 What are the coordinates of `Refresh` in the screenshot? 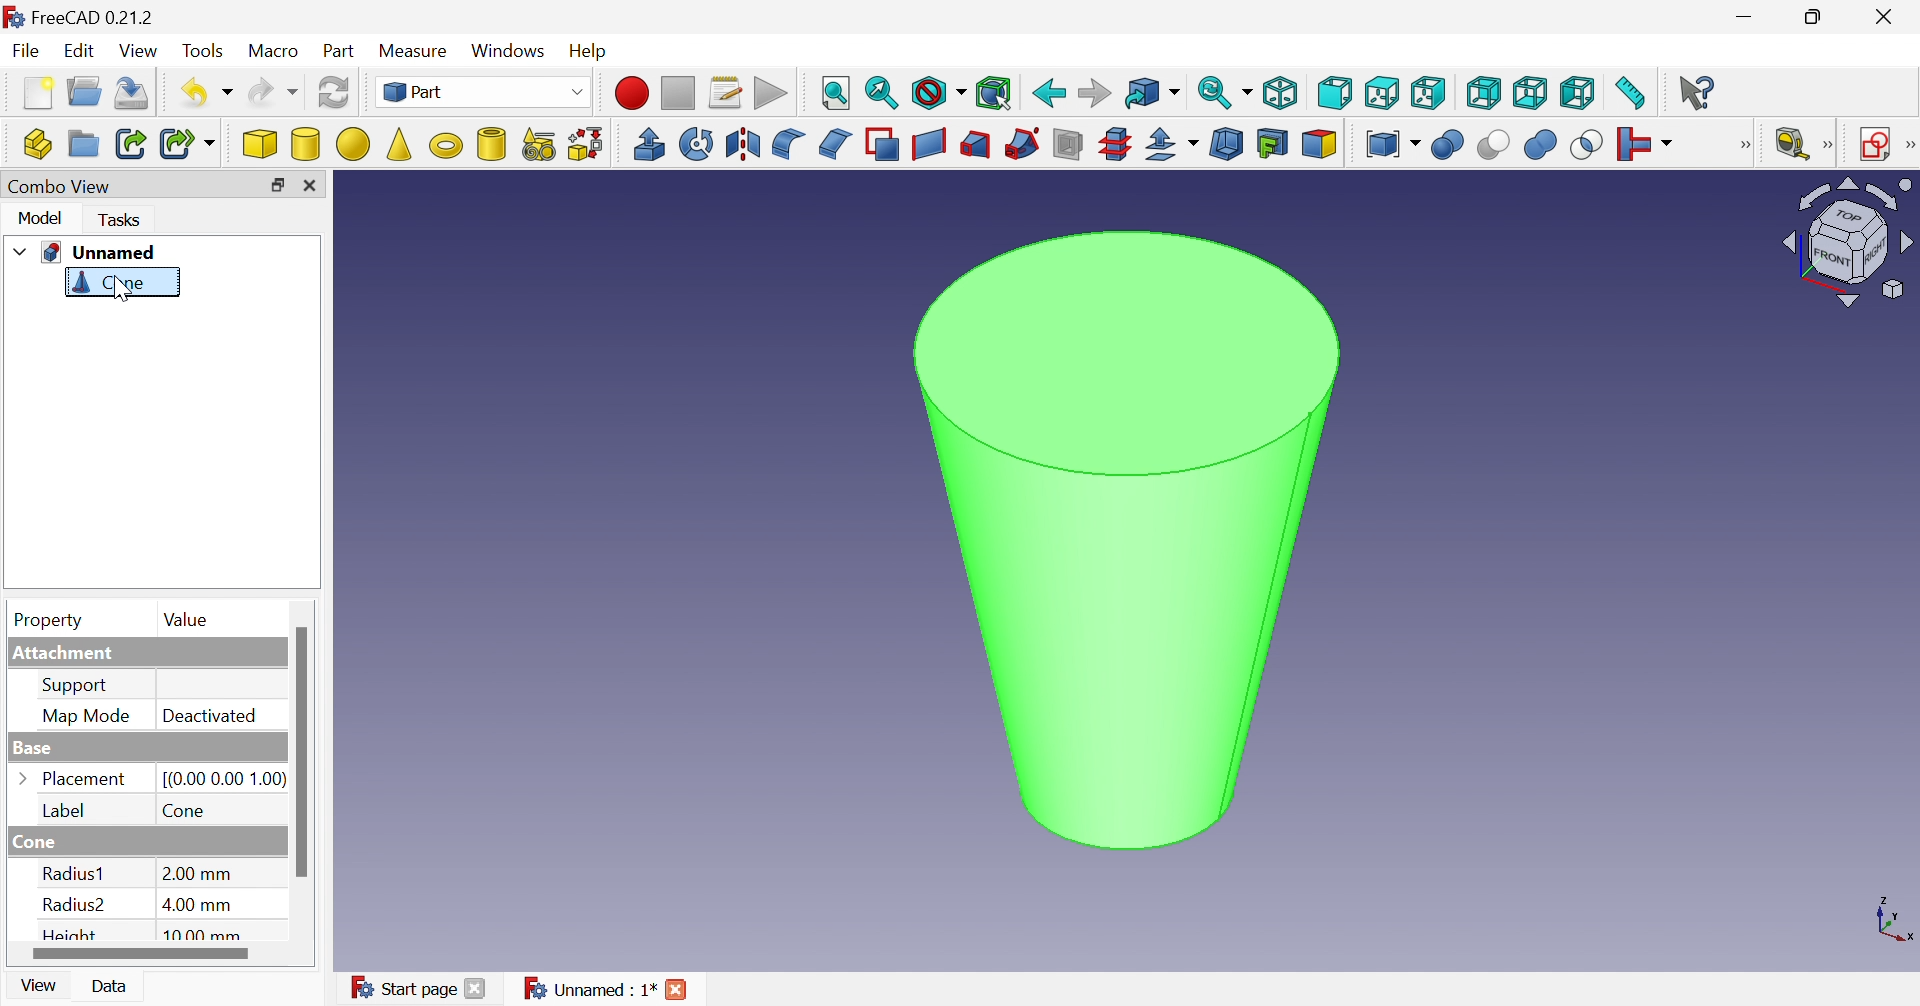 It's located at (335, 95).